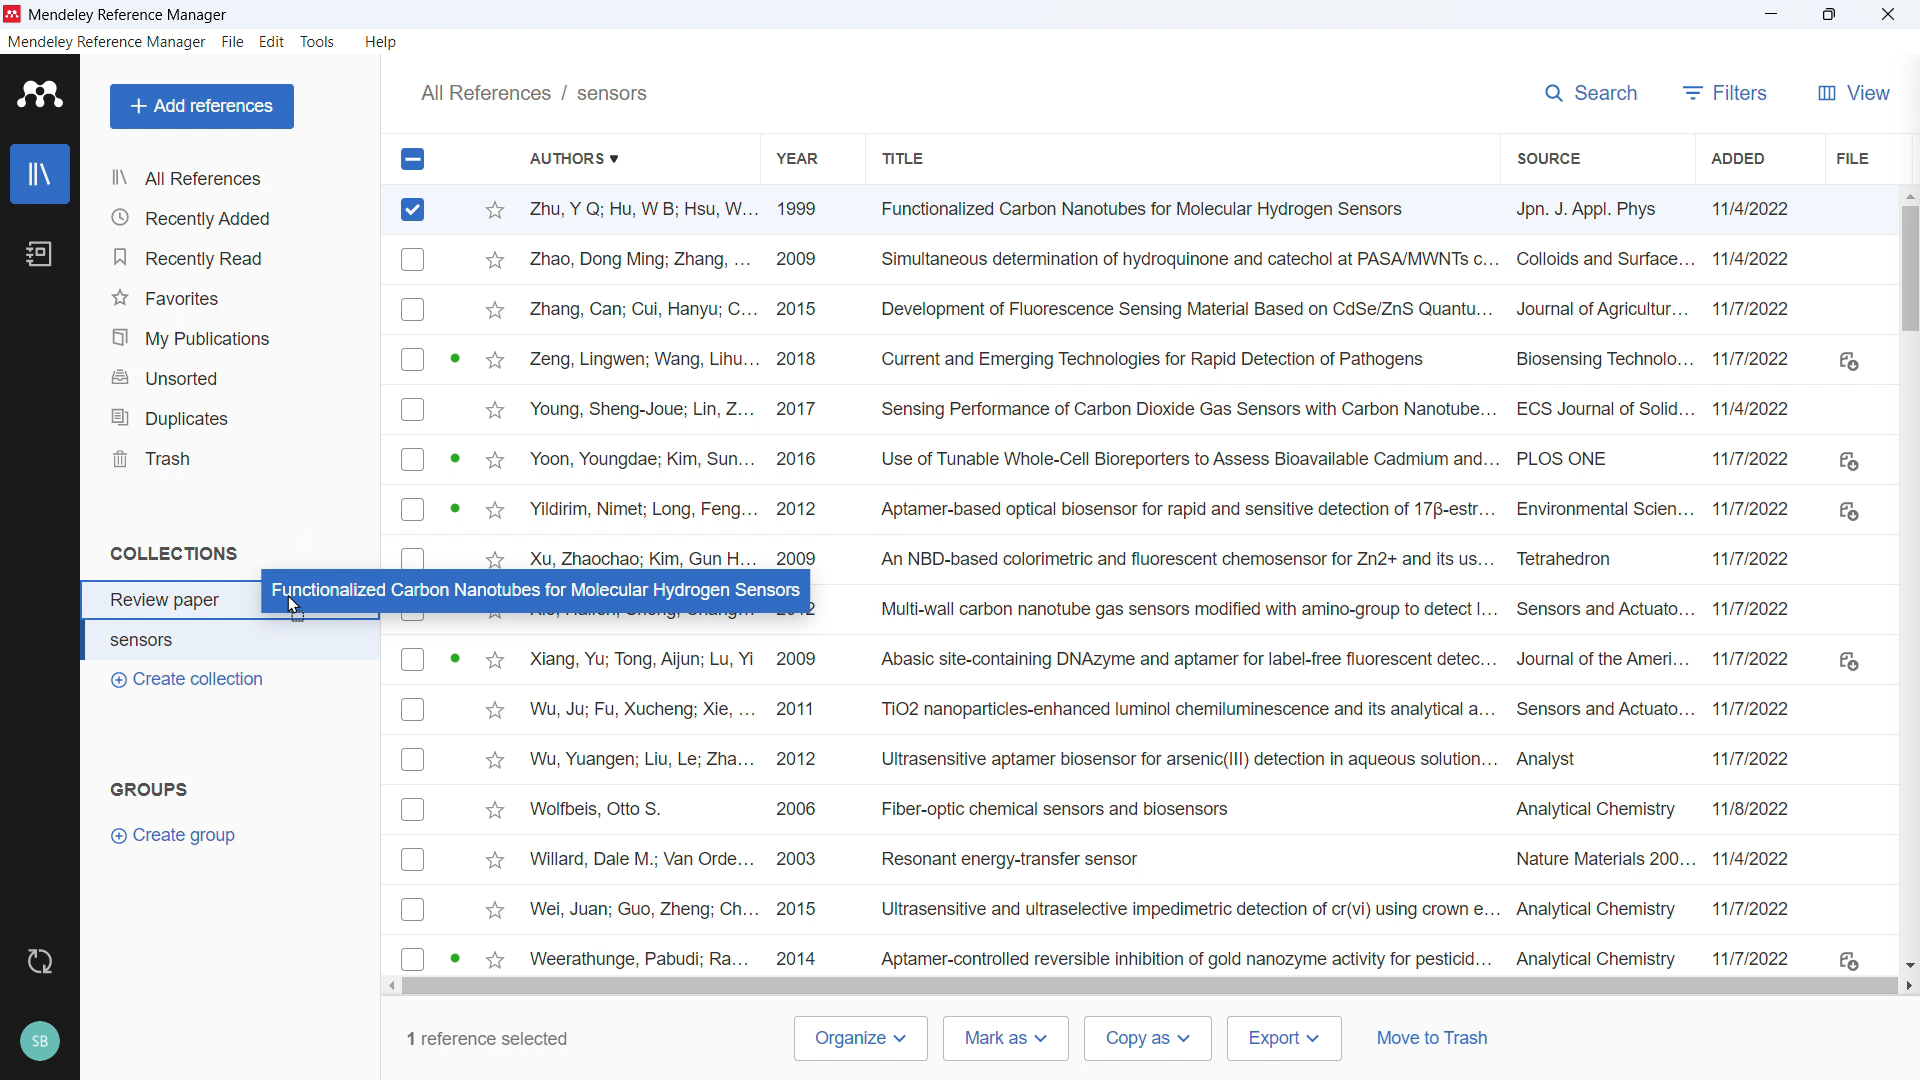 The width and height of the screenshot is (1920, 1080). What do you see at coordinates (177, 552) in the screenshot?
I see `Collections ` at bounding box center [177, 552].